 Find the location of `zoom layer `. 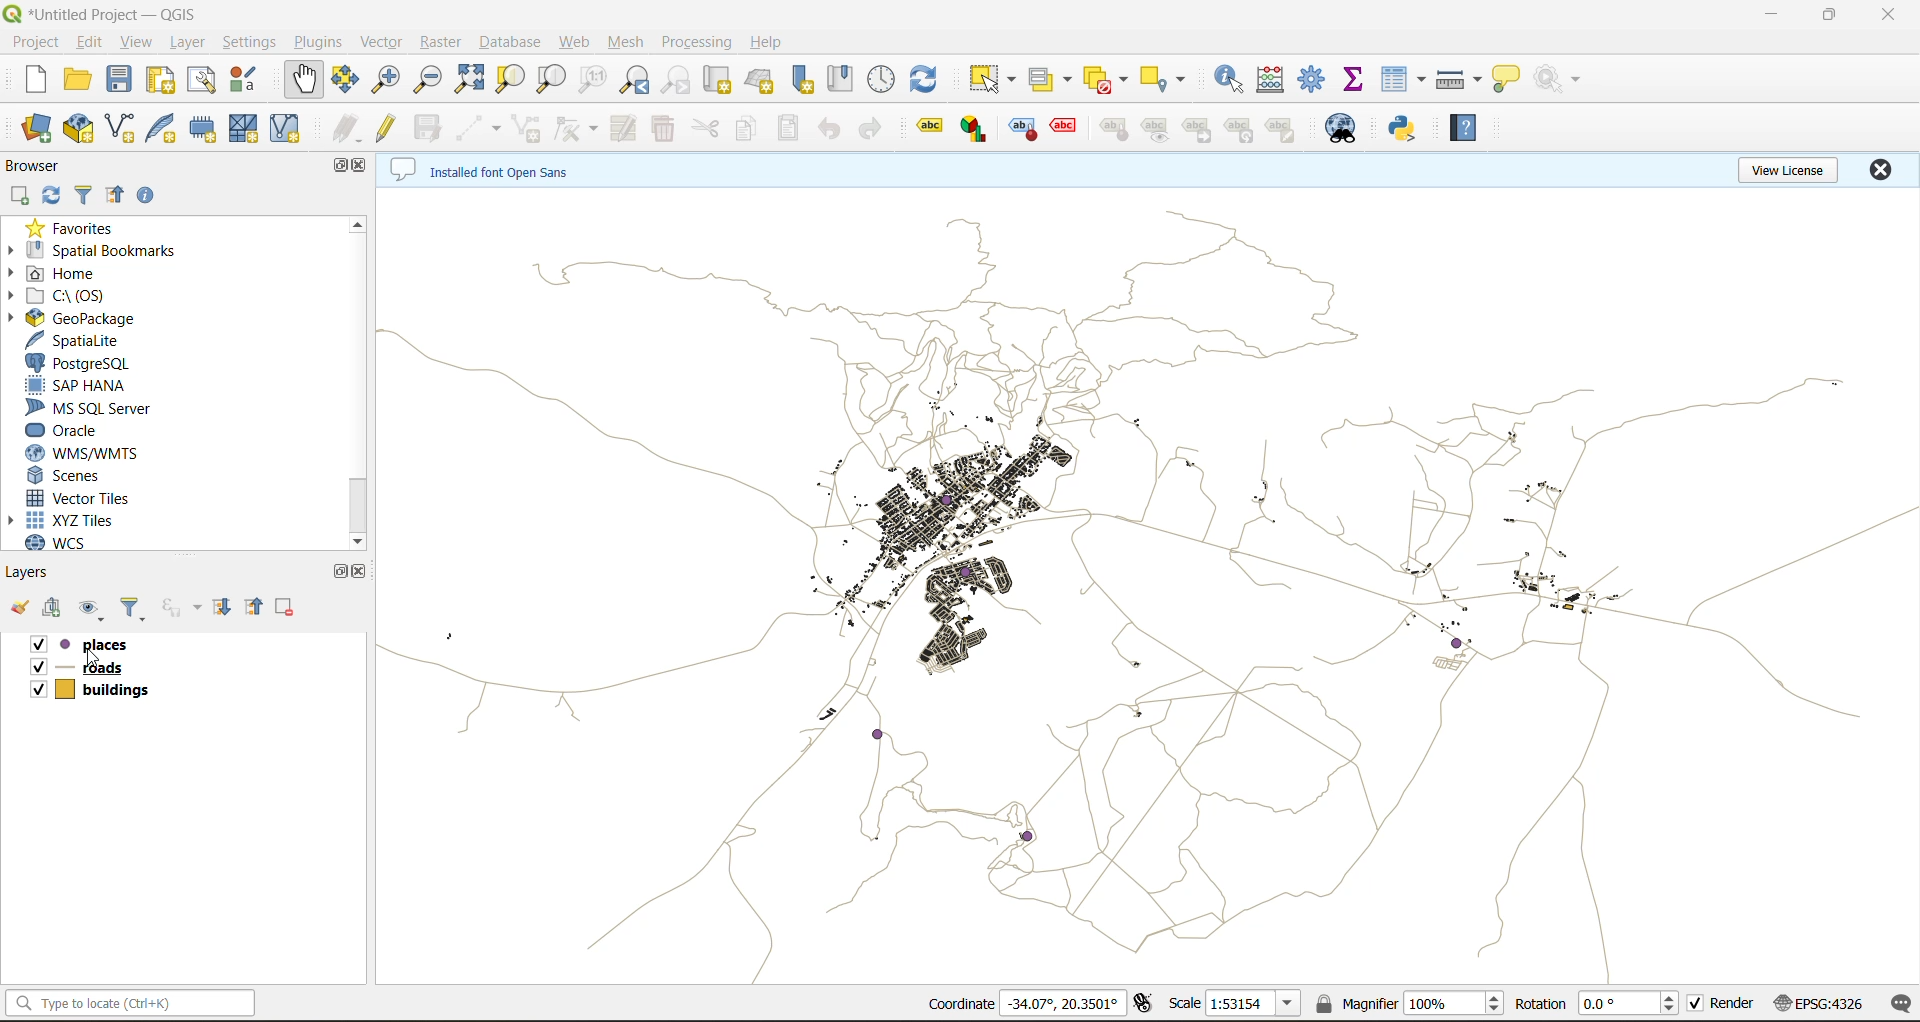

zoom layer  is located at coordinates (551, 80).